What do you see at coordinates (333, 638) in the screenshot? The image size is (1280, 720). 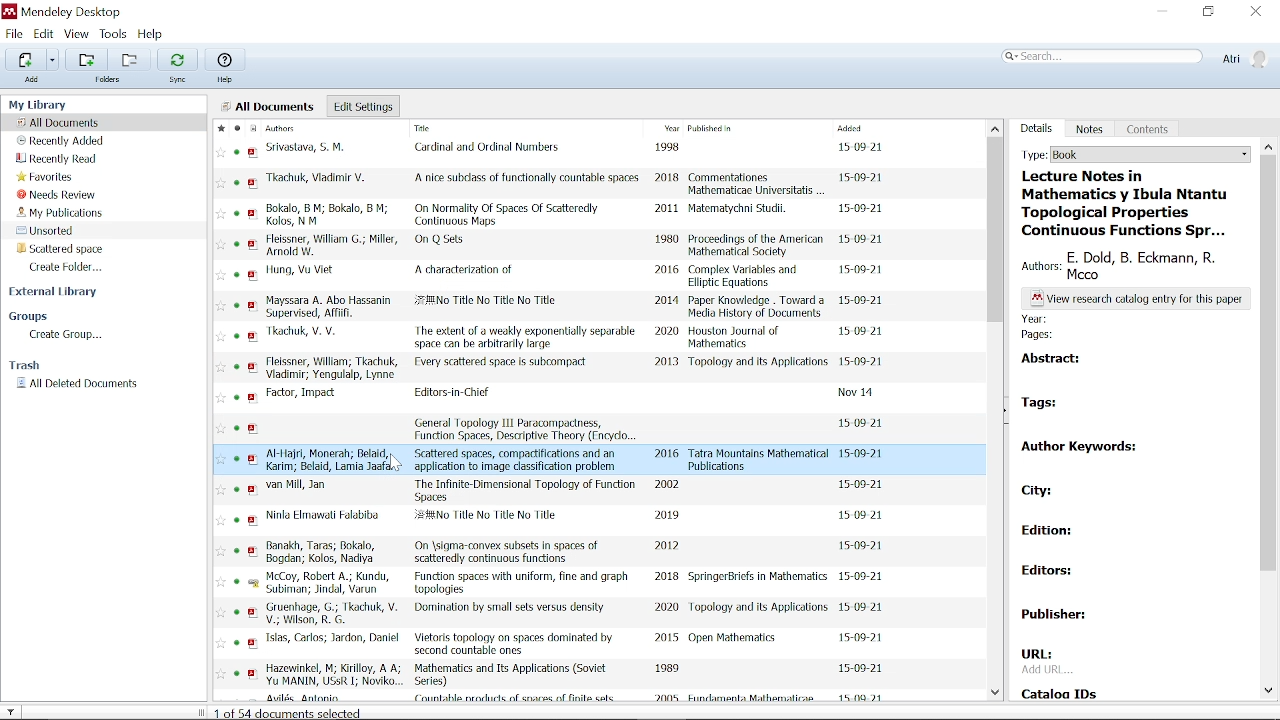 I see `authors` at bounding box center [333, 638].